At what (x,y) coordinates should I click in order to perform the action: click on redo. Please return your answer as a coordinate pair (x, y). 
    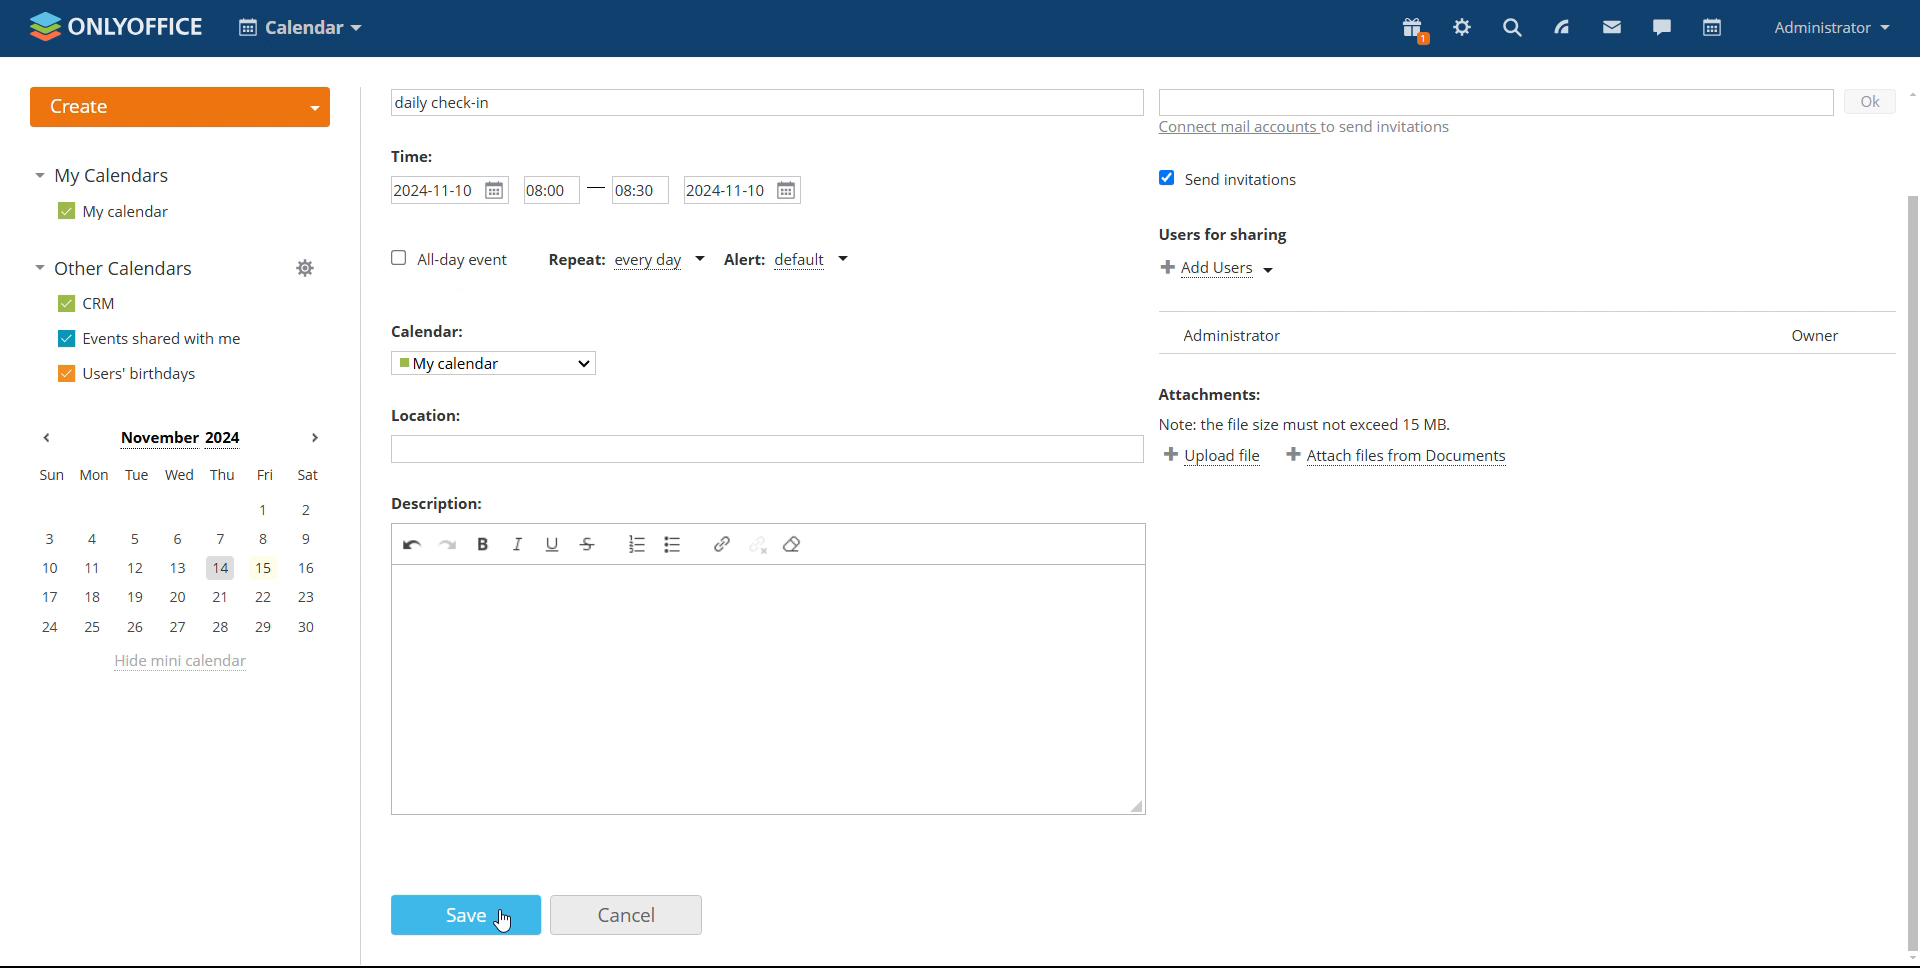
    Looking at the image, I should click on (448, 548).